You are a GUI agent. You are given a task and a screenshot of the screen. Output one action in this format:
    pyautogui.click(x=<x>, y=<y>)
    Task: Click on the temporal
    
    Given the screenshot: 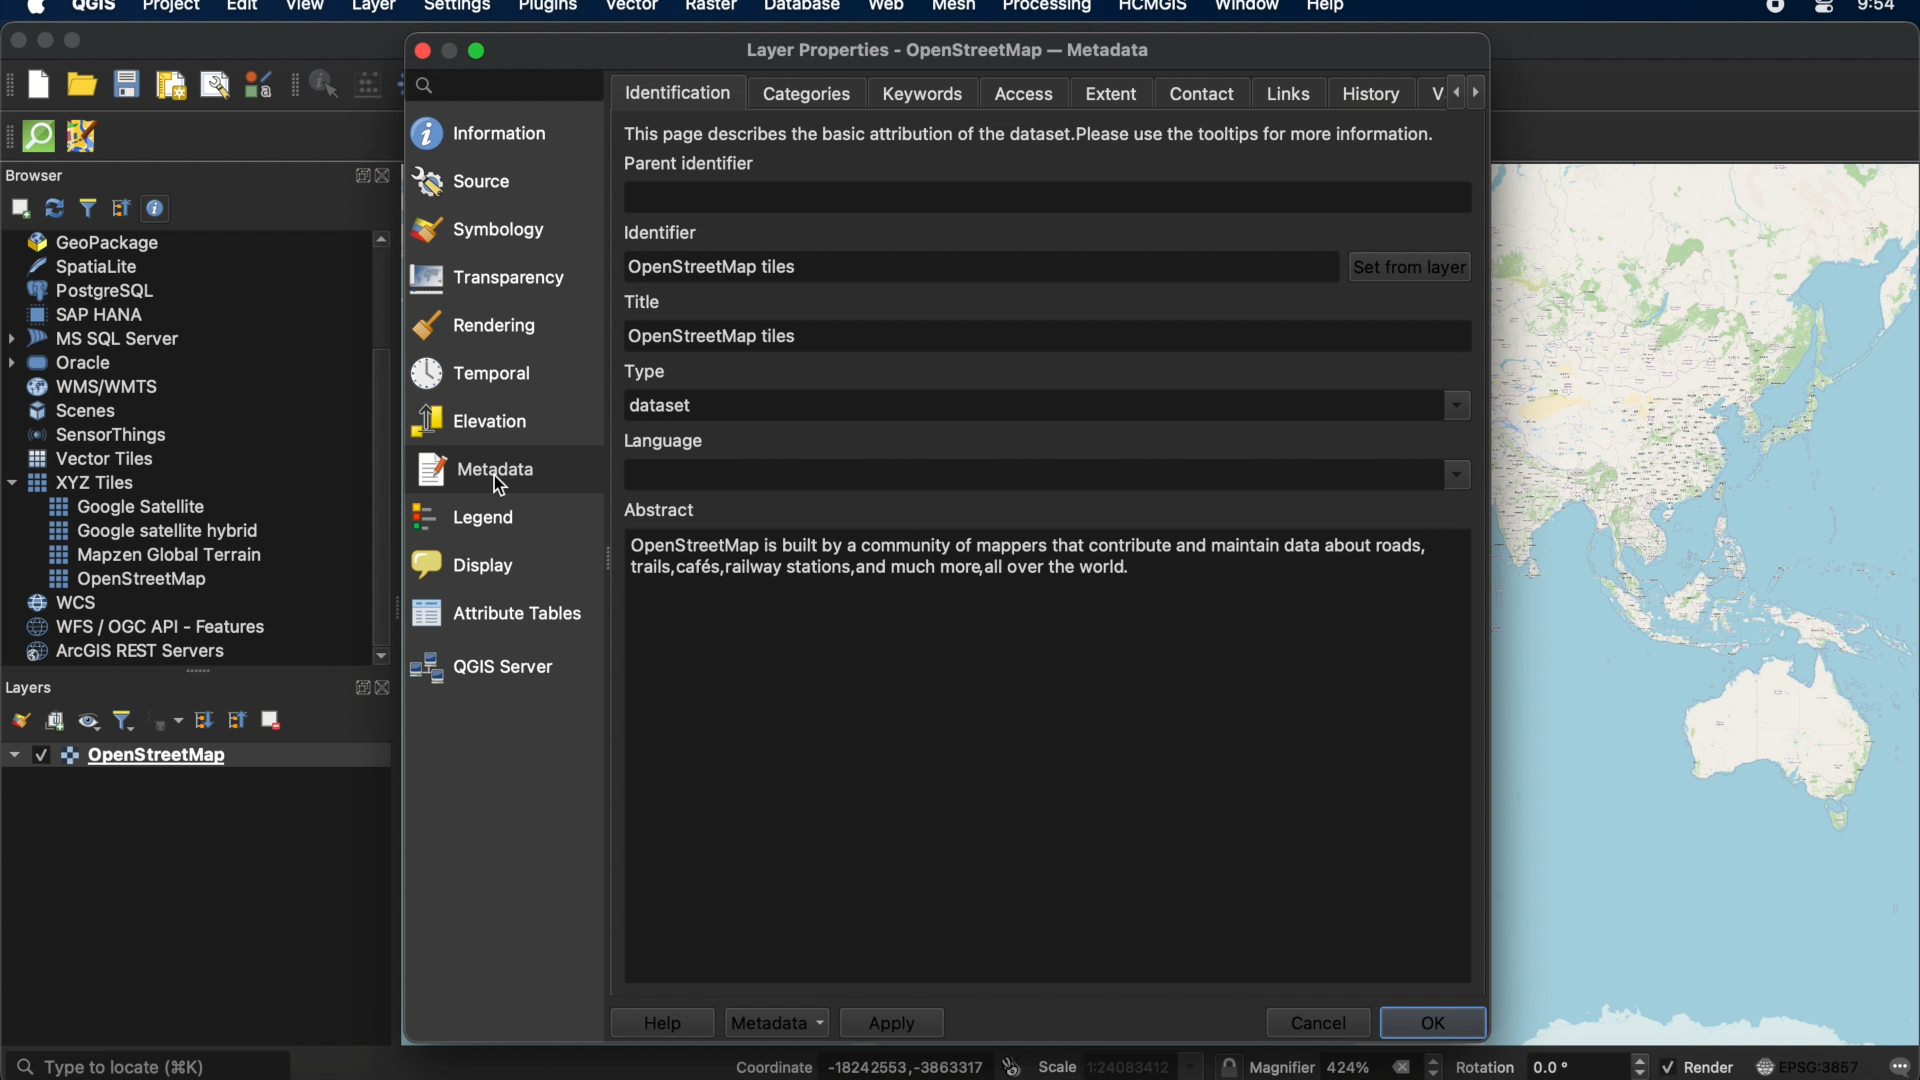 What is the action you would take?
    pyautogui.click(x=470, y=374)
    